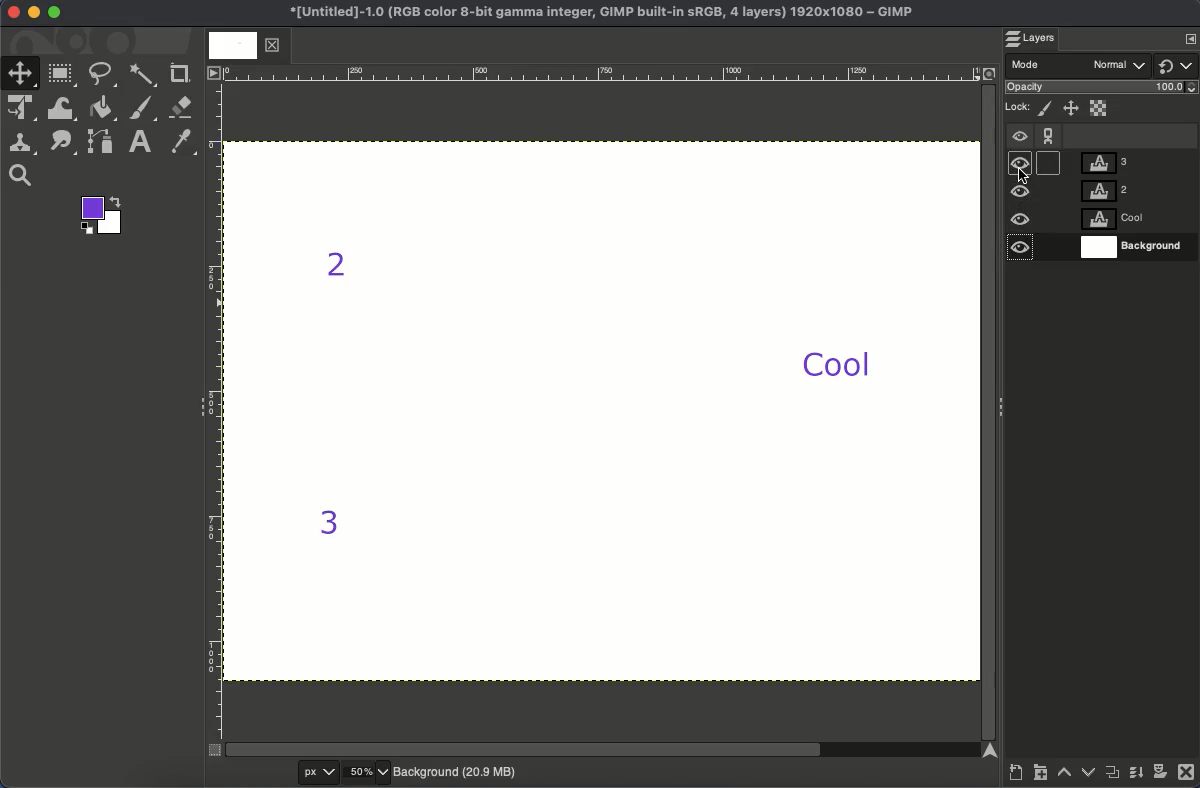 The width and height of the screenshot is (1200, 788). What do you see at coordinates (1186, 775) in the screenshot?
I see `Close` at bounding box center [1186, 775].